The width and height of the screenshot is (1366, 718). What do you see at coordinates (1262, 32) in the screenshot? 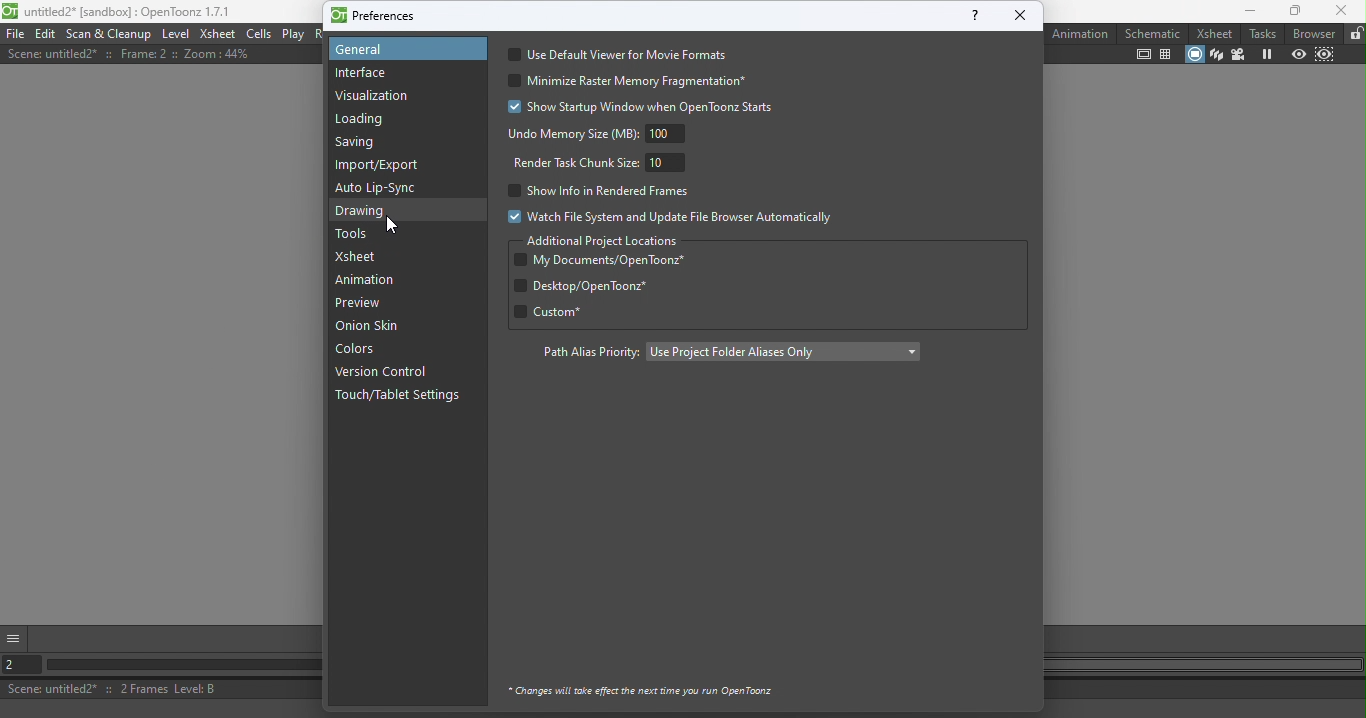
I see `Tasks` at bounding box center [1262, 32].